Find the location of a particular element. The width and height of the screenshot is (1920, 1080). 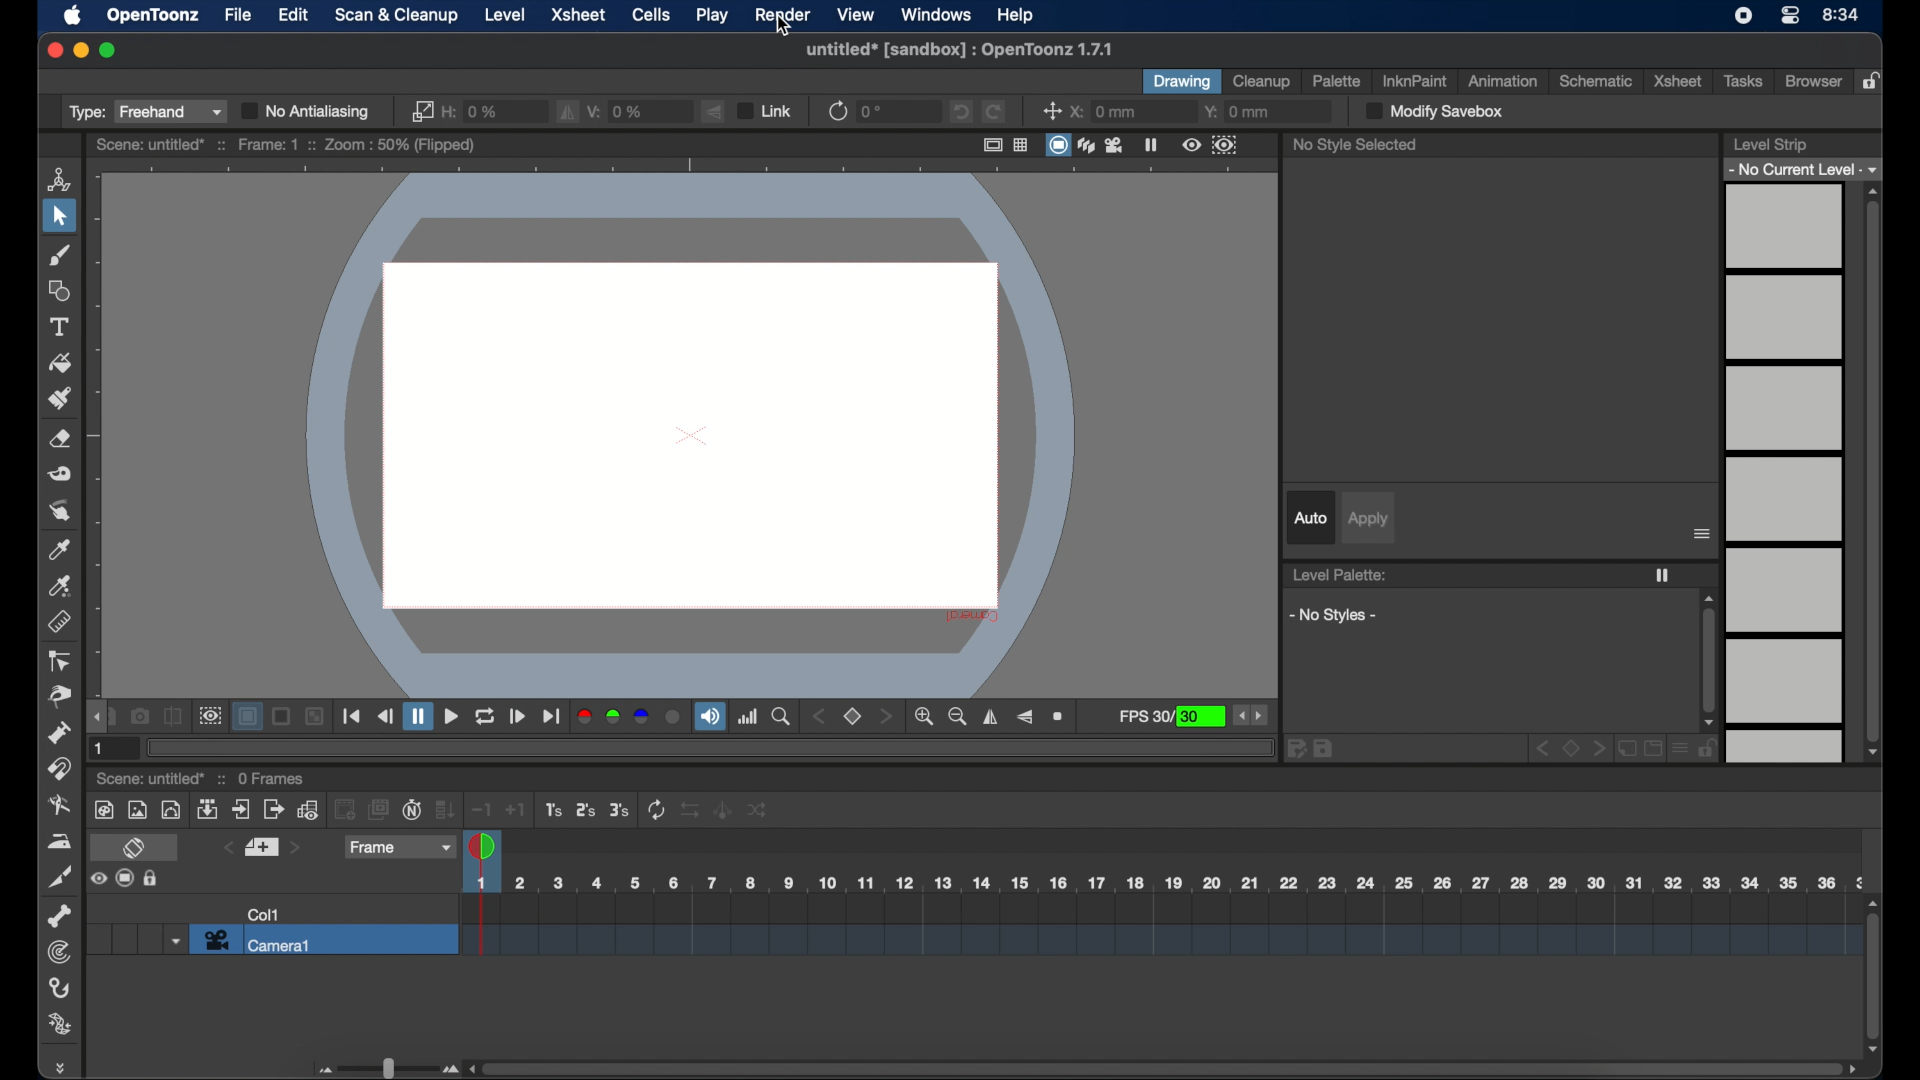

refresh is located at coordinates (836, 110).